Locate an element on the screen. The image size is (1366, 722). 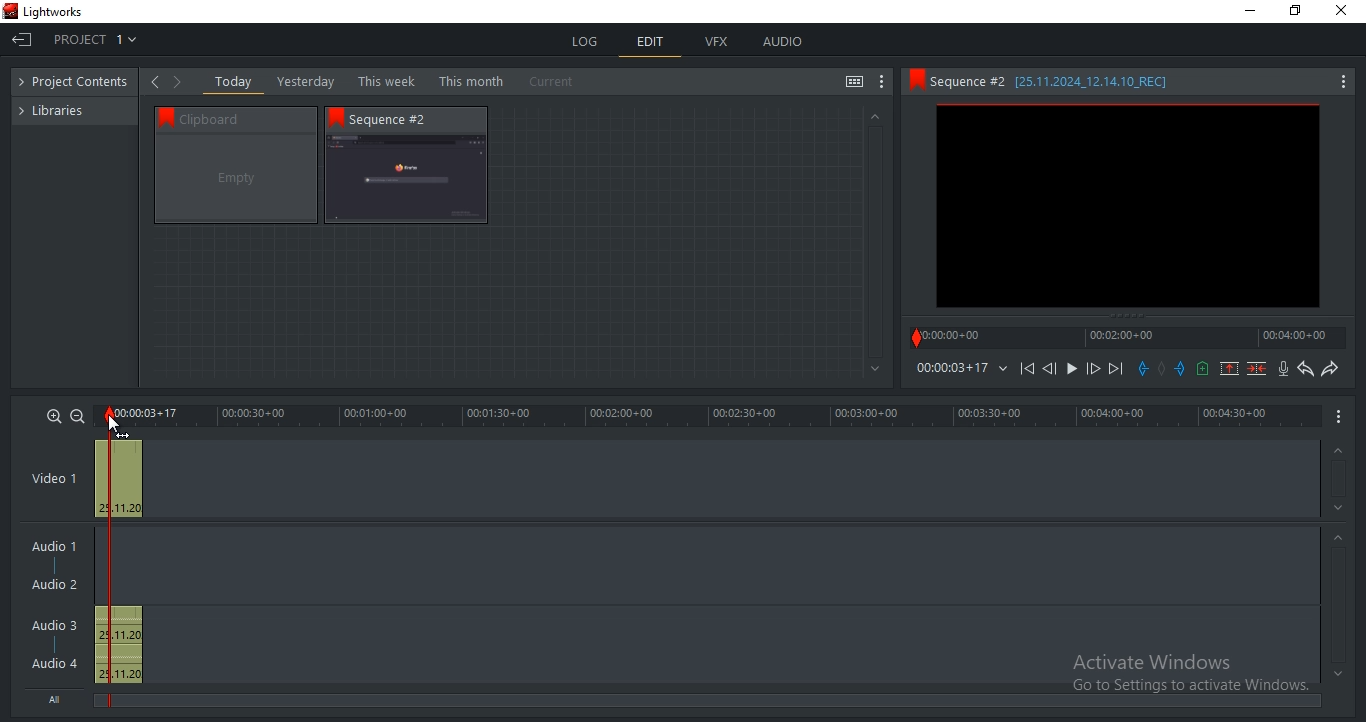
Nudge one frame back is located at coordinates (1053, 371).